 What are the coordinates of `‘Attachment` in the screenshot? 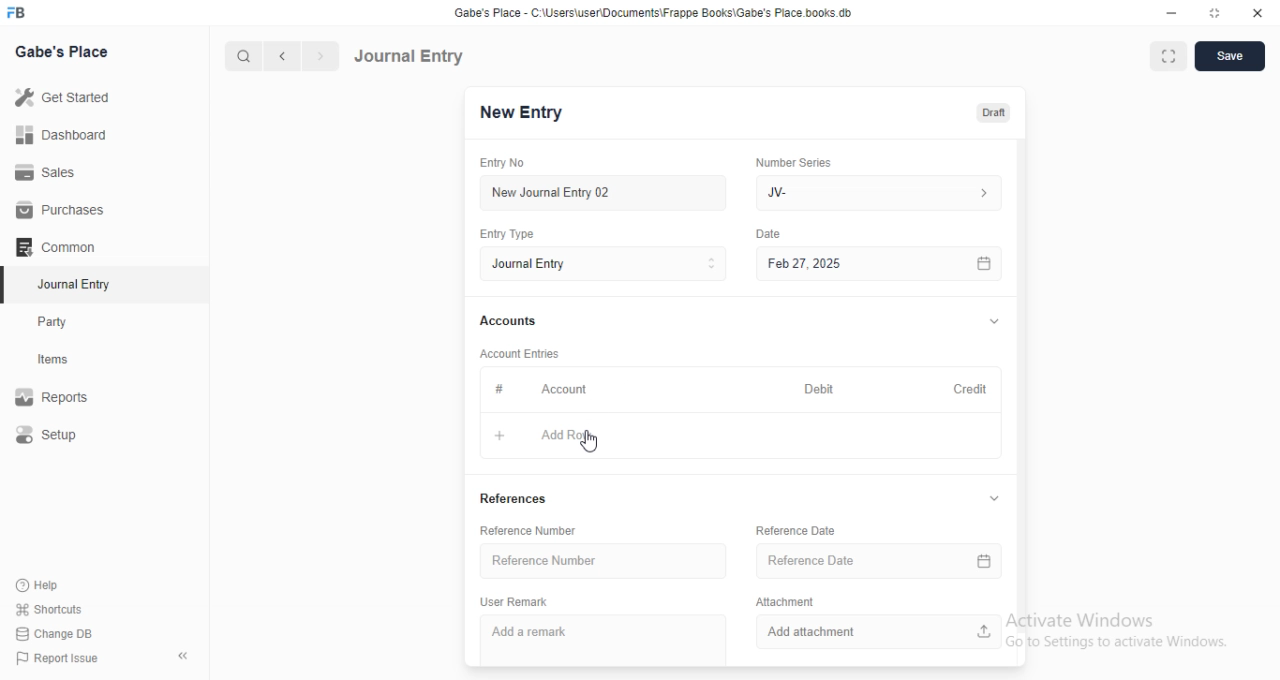 It's located at (787, 601).